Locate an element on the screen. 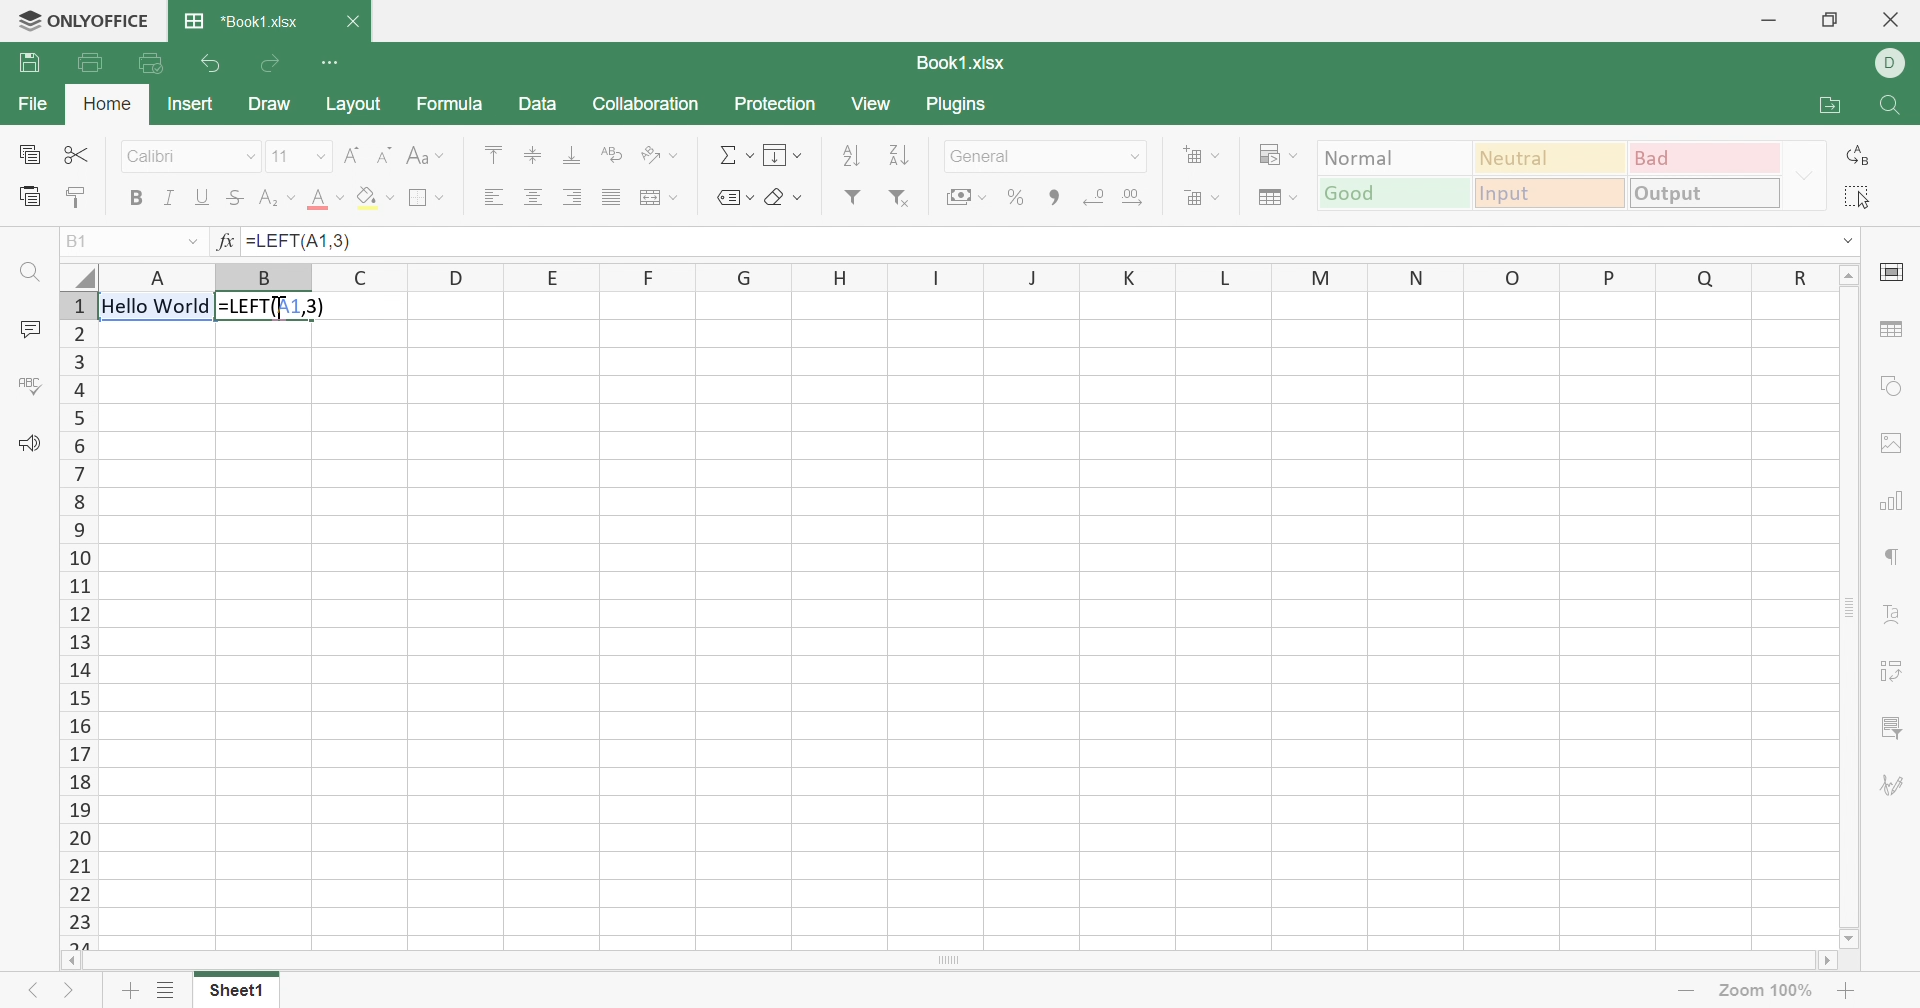 The image size is (1920, 1008). Scroll left is located at coordinates (69, 961).